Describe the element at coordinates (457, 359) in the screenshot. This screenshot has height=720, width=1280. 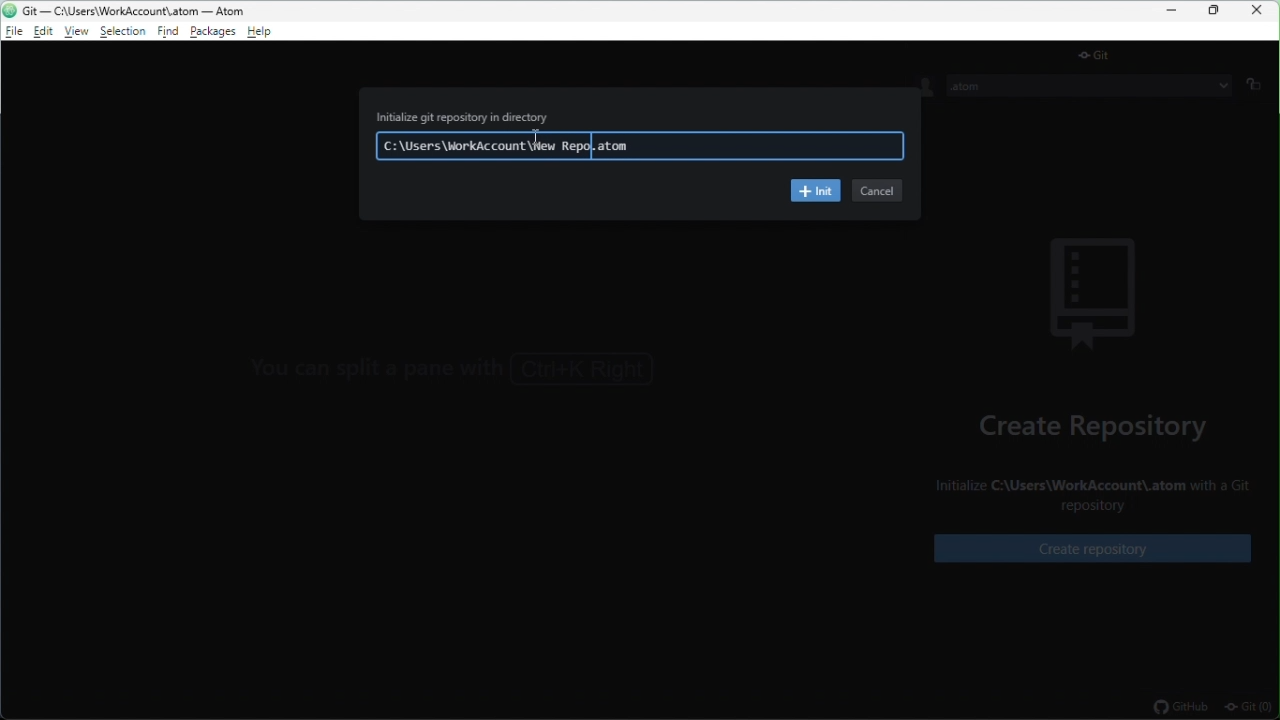
I see `You can focus the GitHub tab with Ctrl+8` at that location.